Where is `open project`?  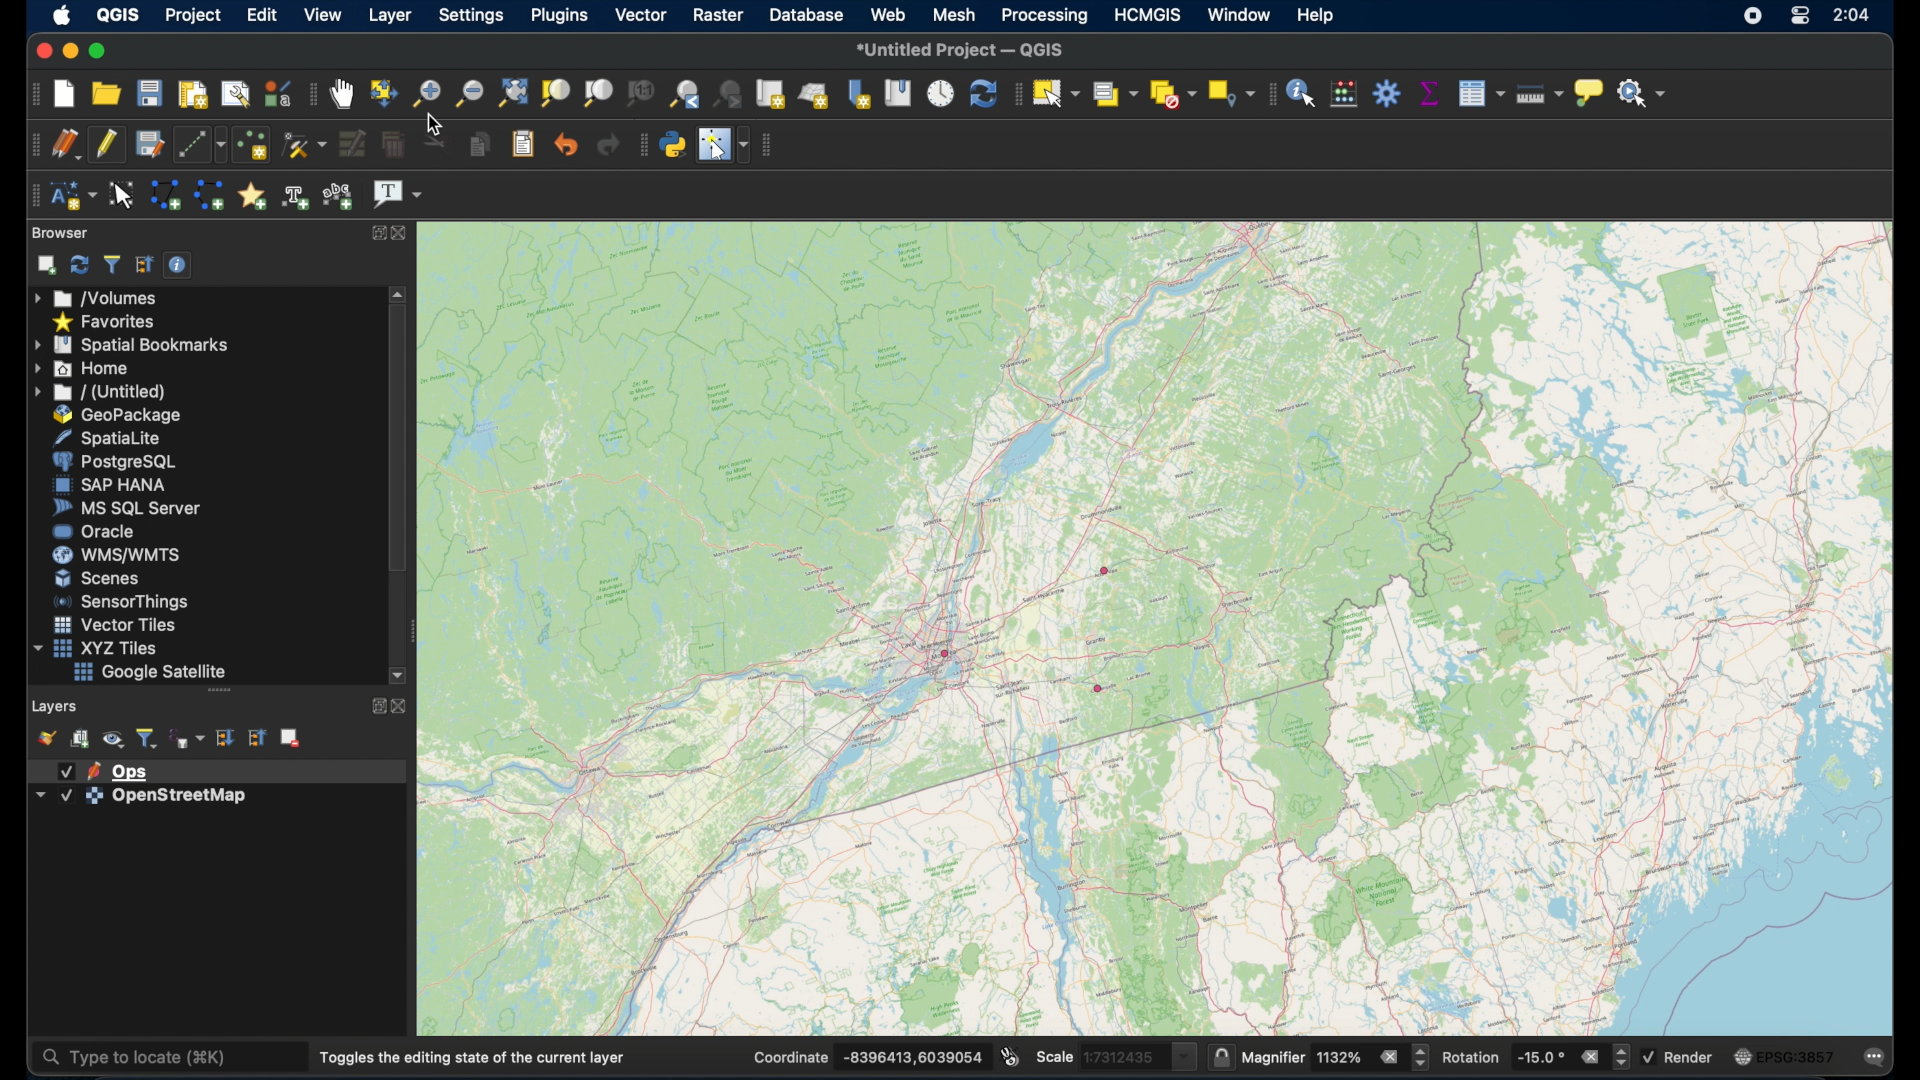
open project is located at coordinates (105, 94).